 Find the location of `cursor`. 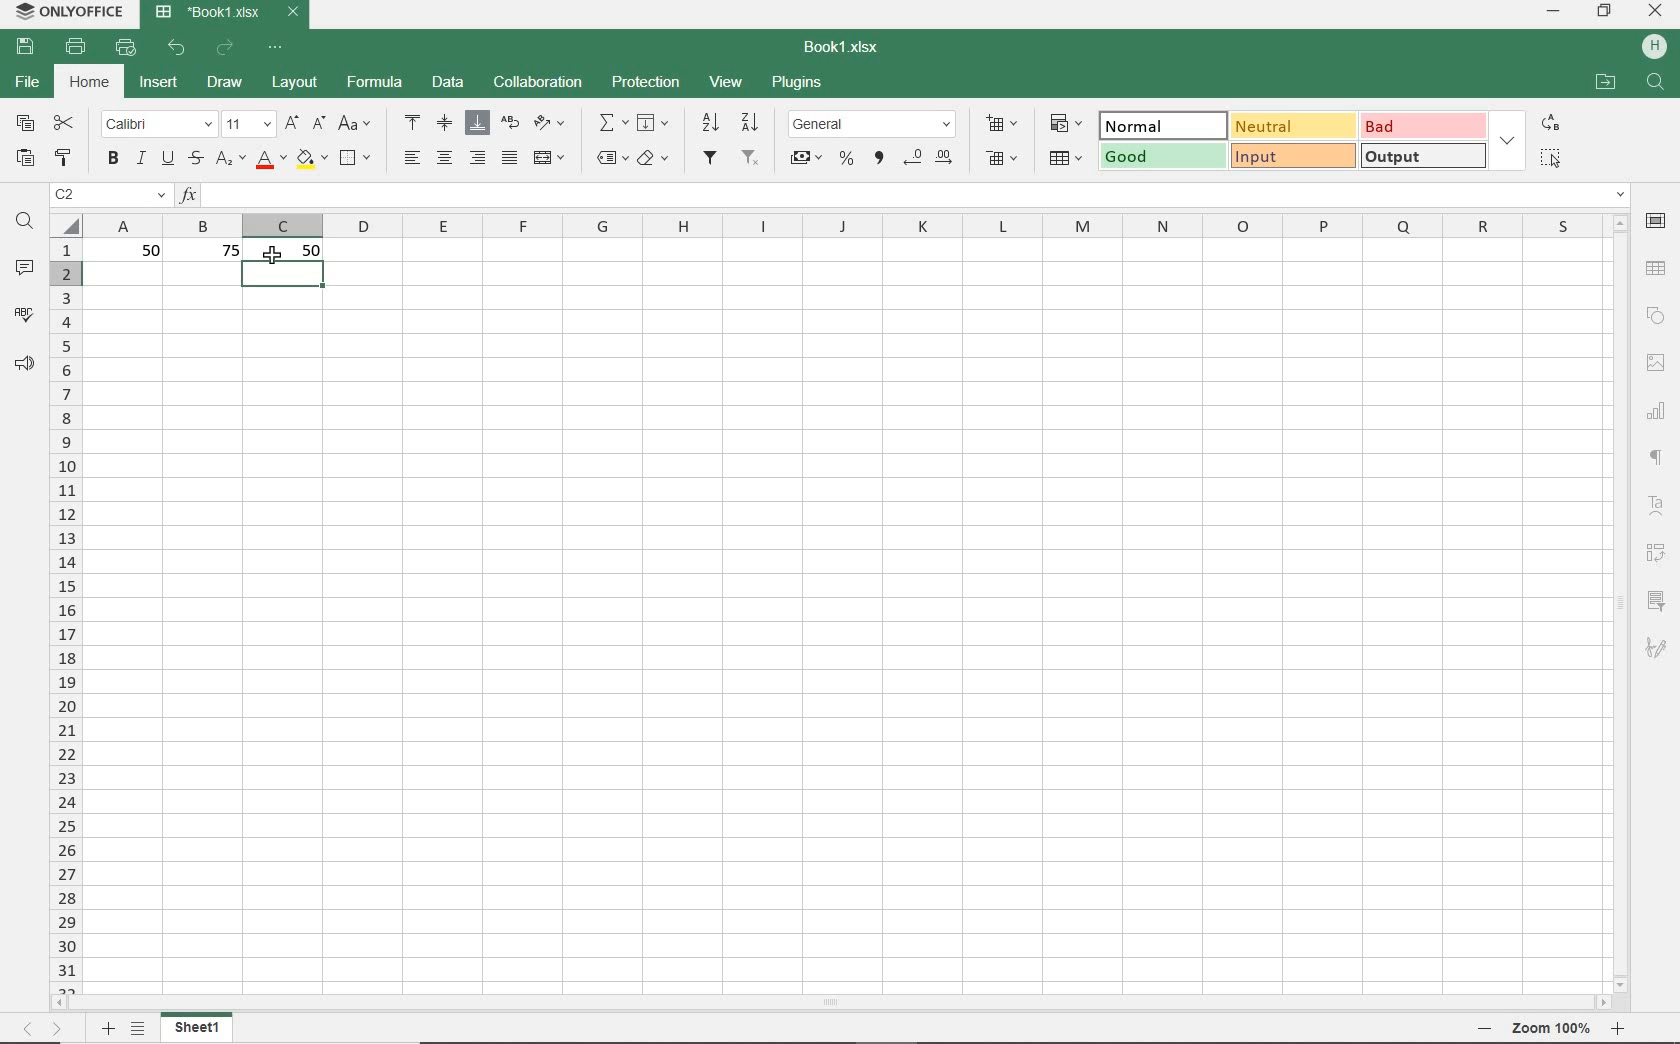

cursor is located at coordinates (274, 258).